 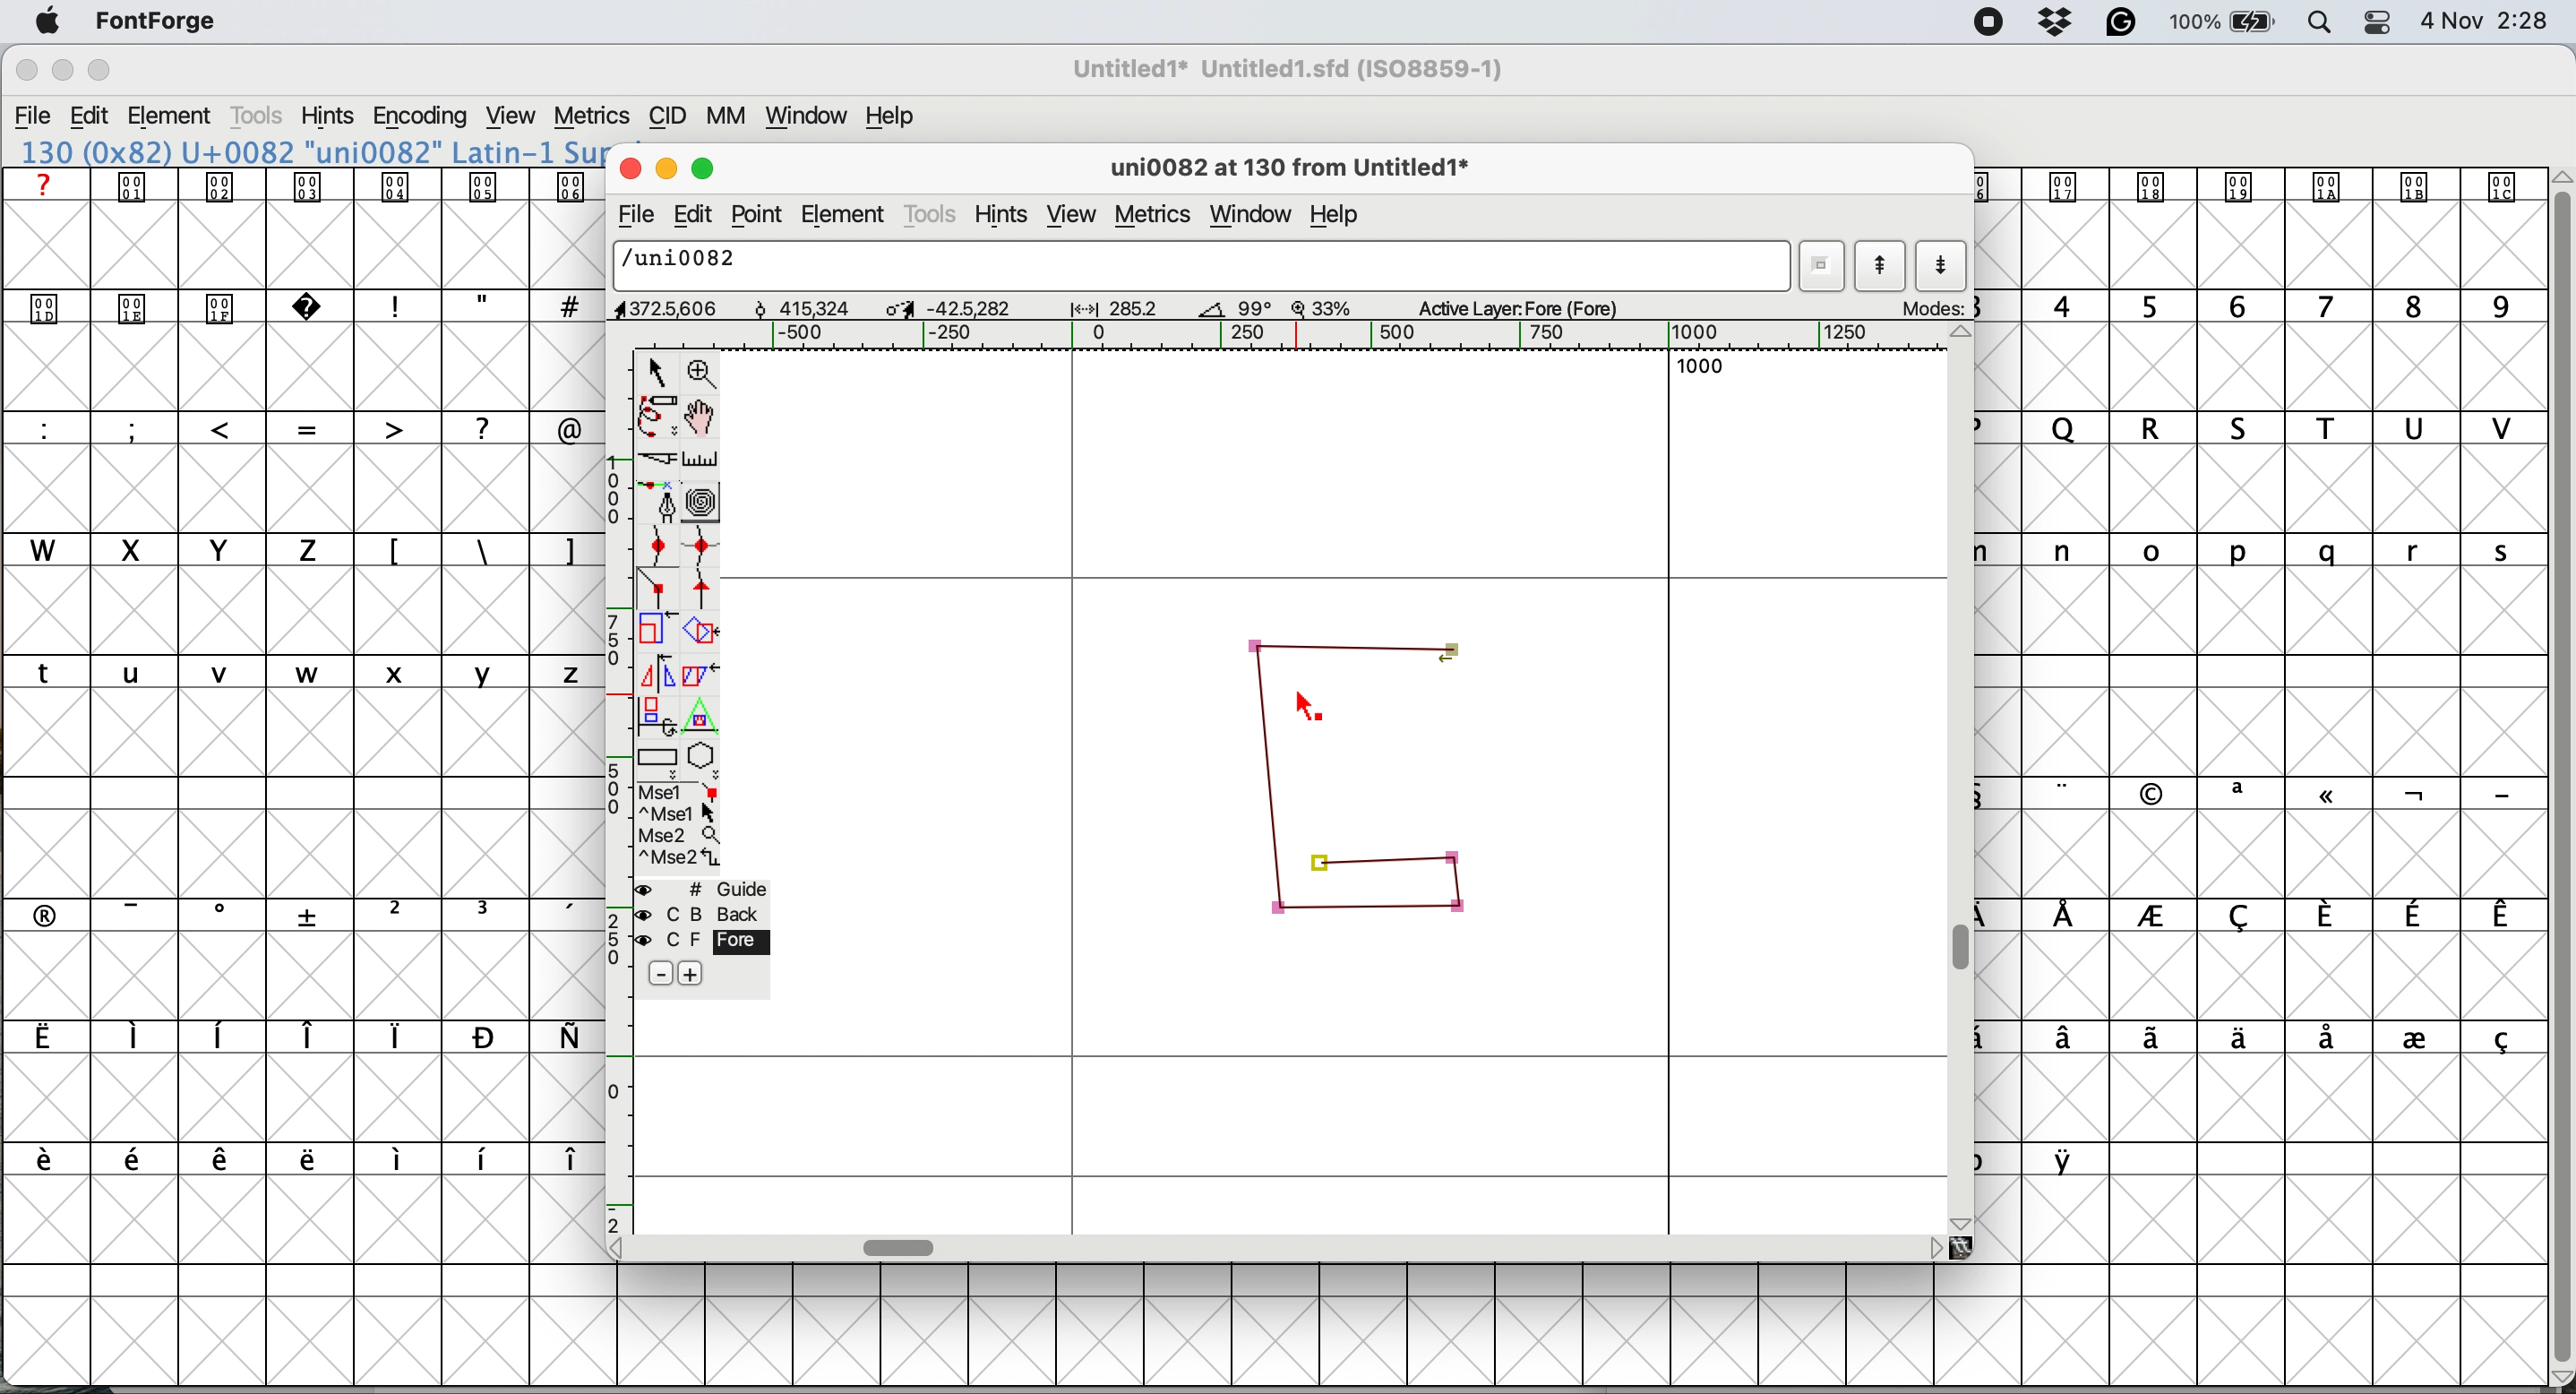 What do you see at coordinates (707, 164) in the screenshot?
I see `maximise` at bounding box center [707, 164].